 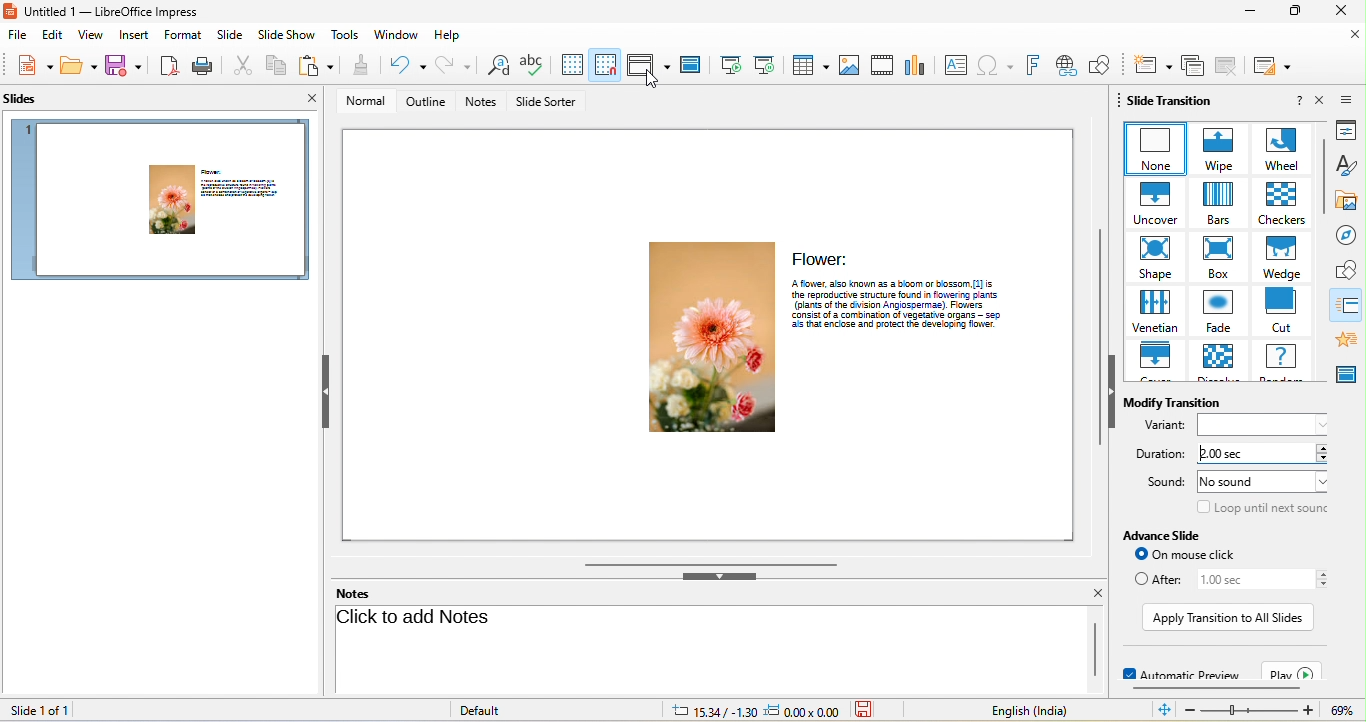 What do you see at coordinates (567, 65) in the screenshot?
I see `display to grid` at bounding box center [567, 65].